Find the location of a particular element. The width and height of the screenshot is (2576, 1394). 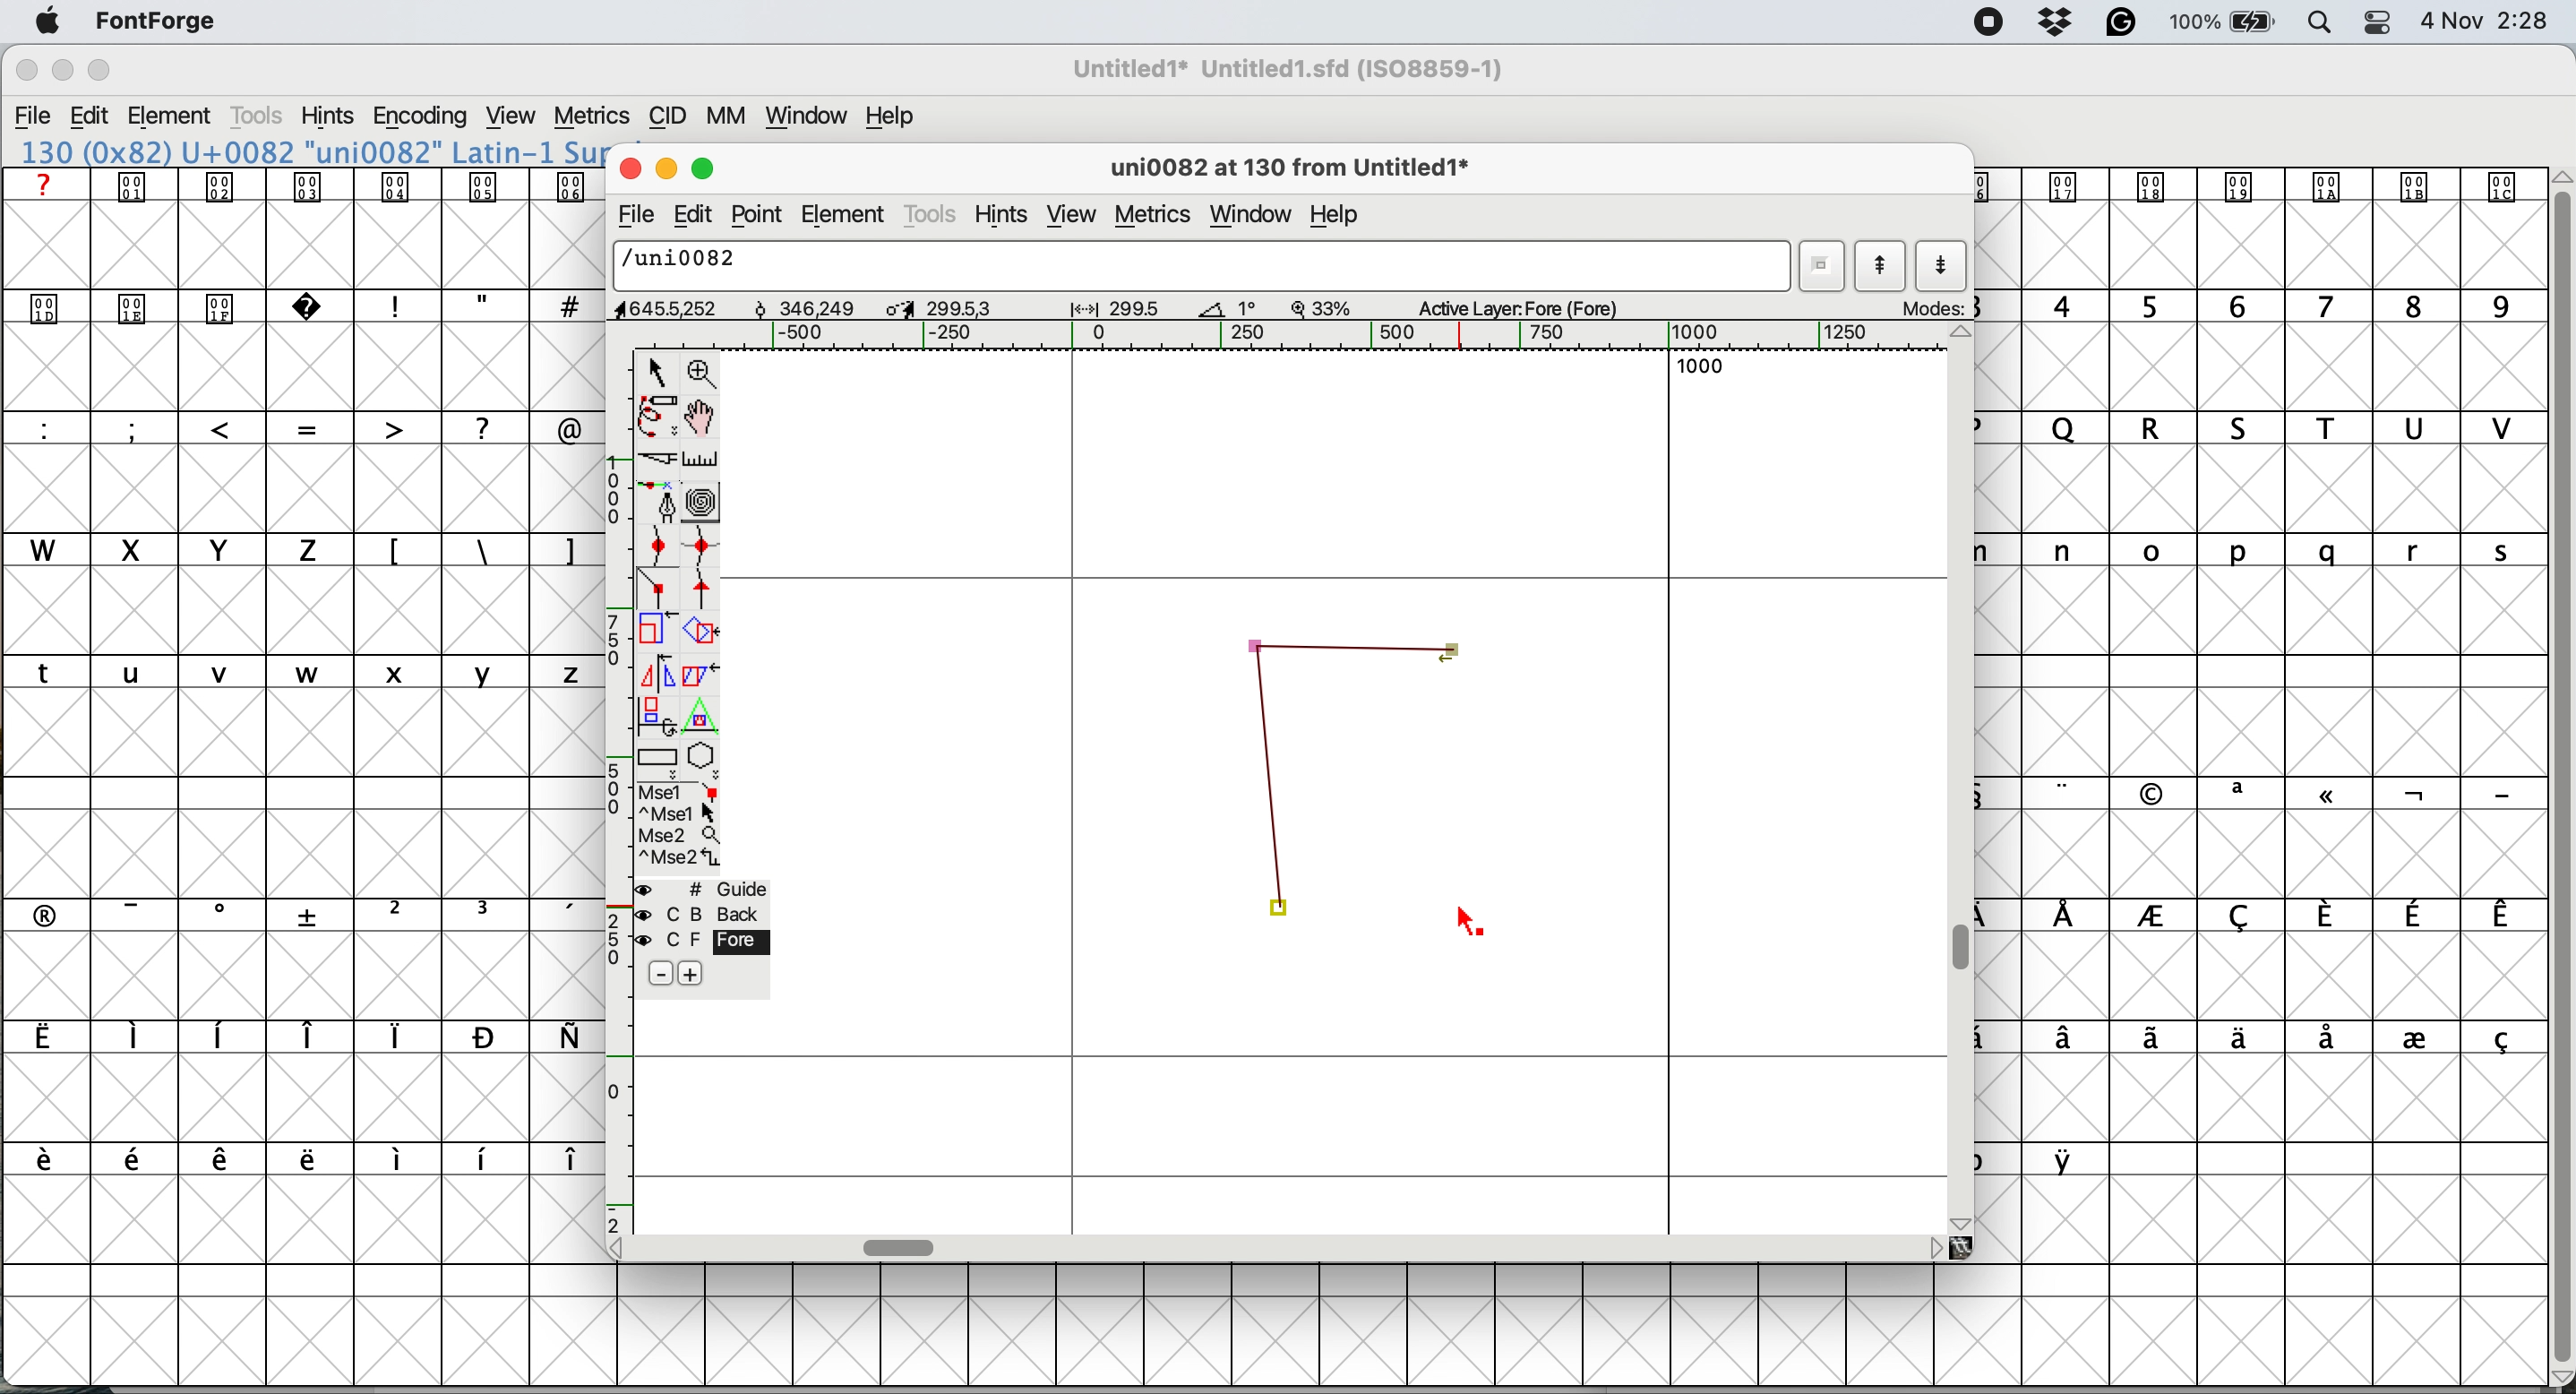

lower case letters is located at coordinates (304, 671).